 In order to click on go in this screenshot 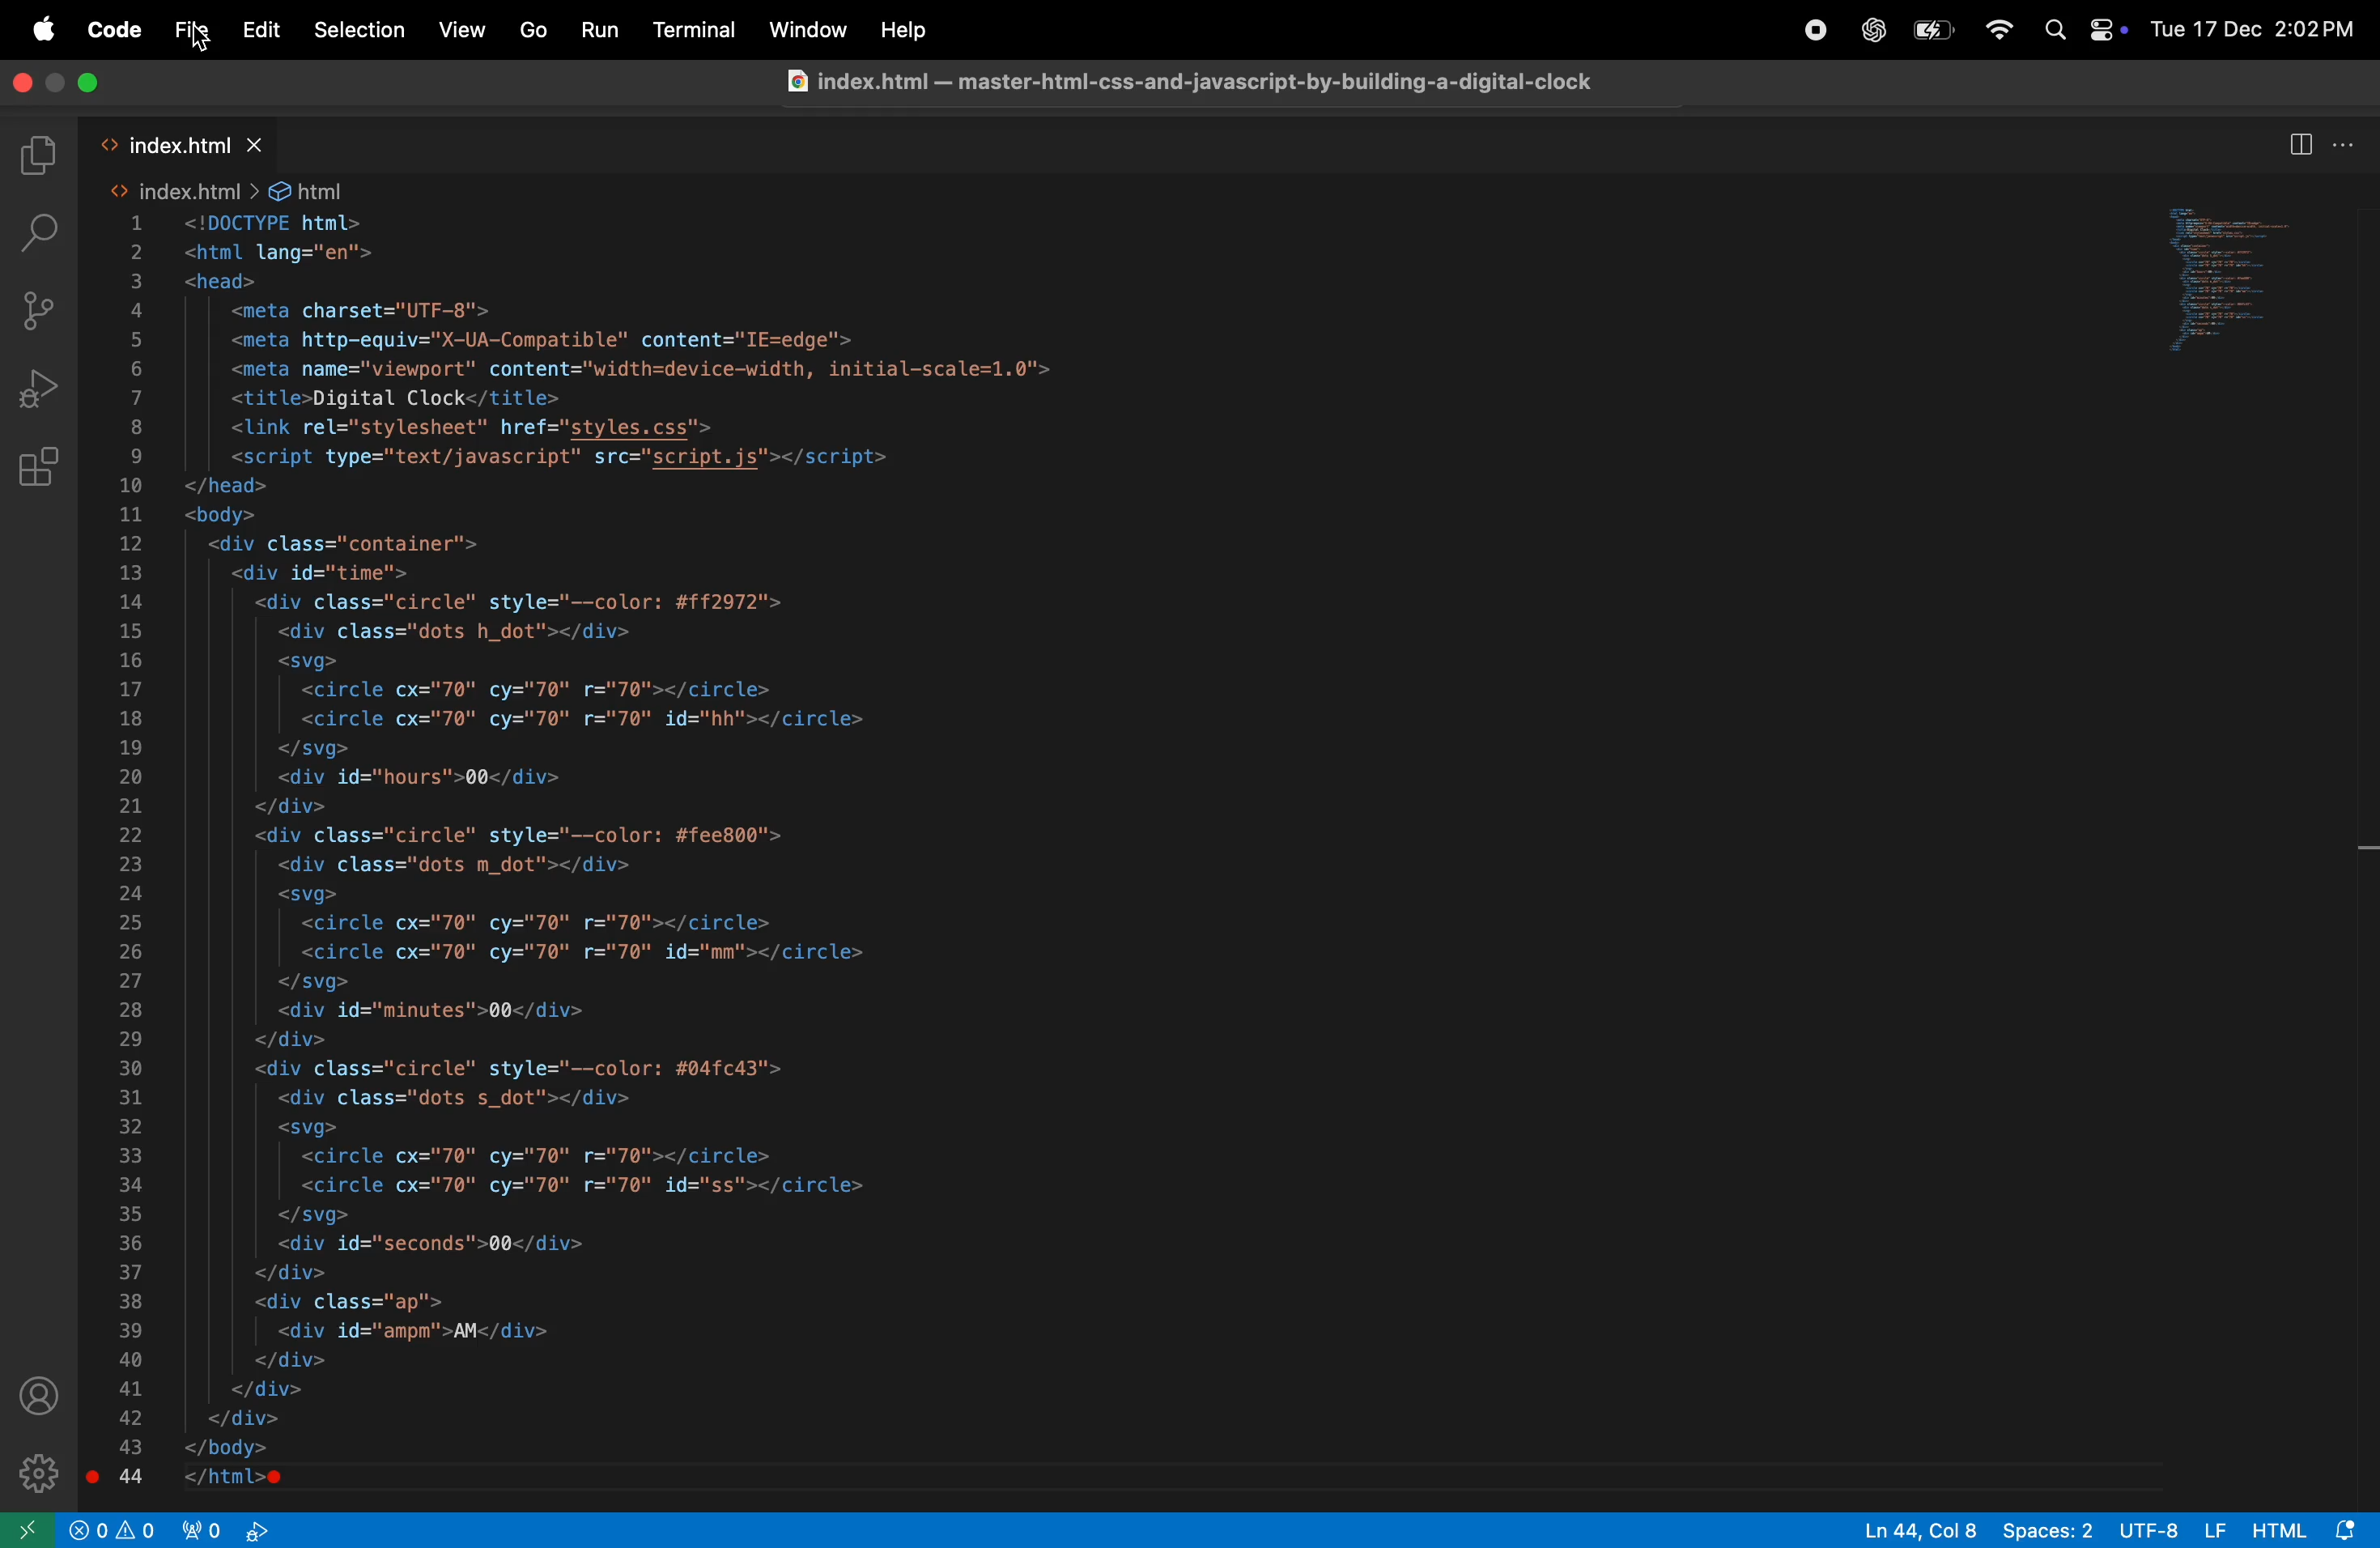, I will do `click(536, 31)`.